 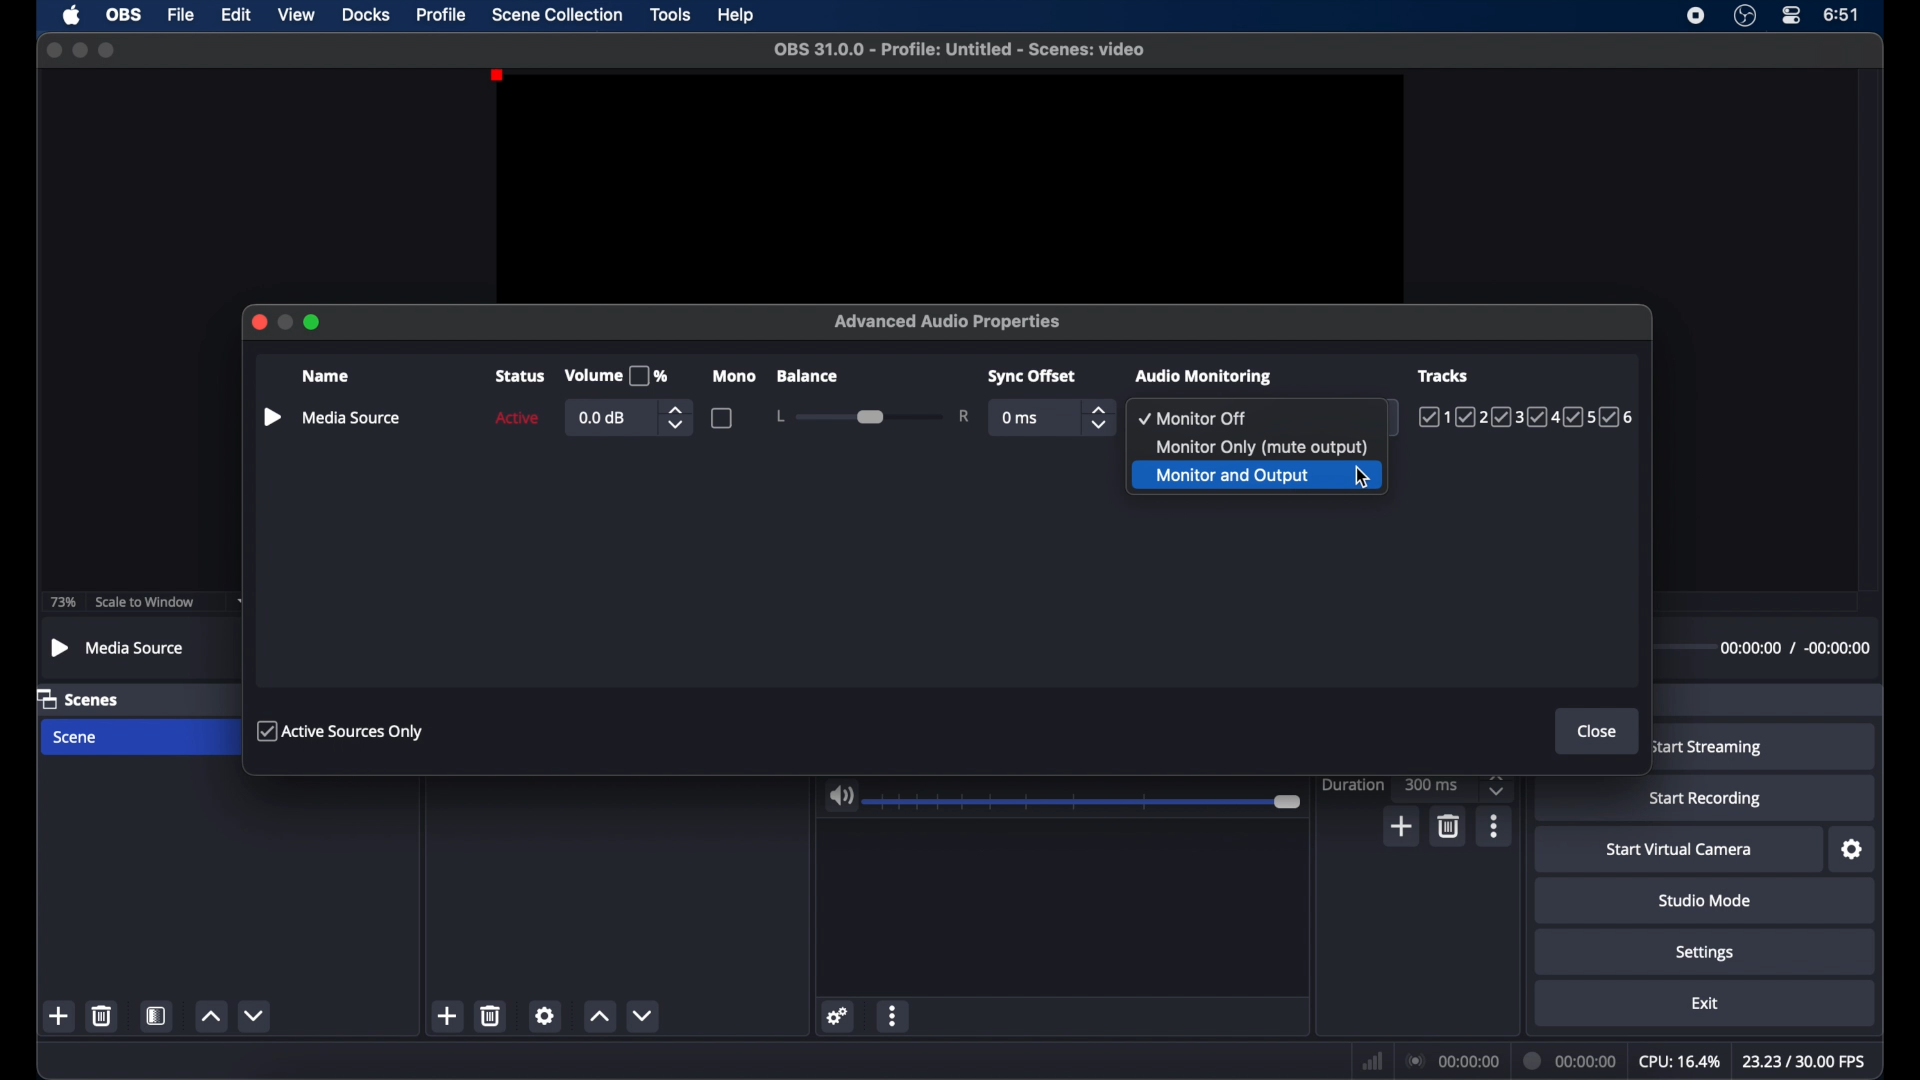 What do you see at coordinates (1706, 953) in the screenshot?
I see `settings` at bounding box center [1706, 953].